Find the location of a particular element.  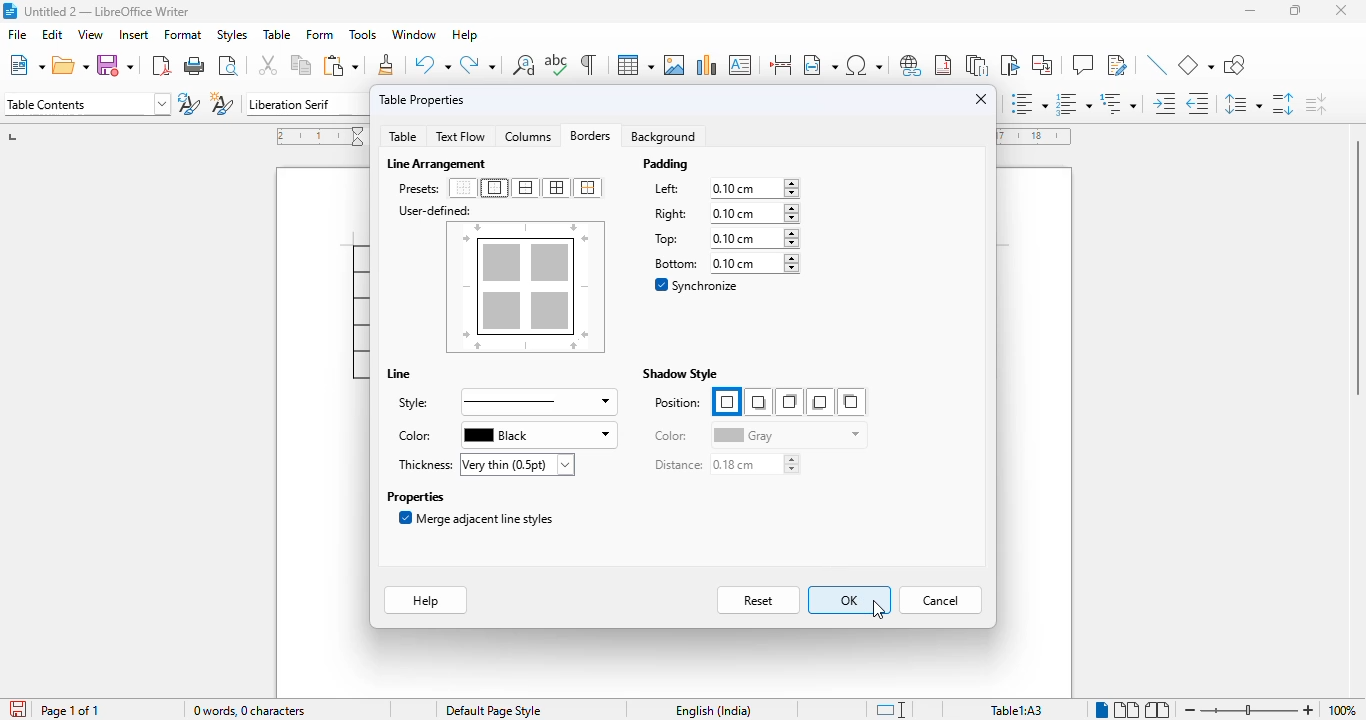

insert chart is located at coordinates (707, 65).